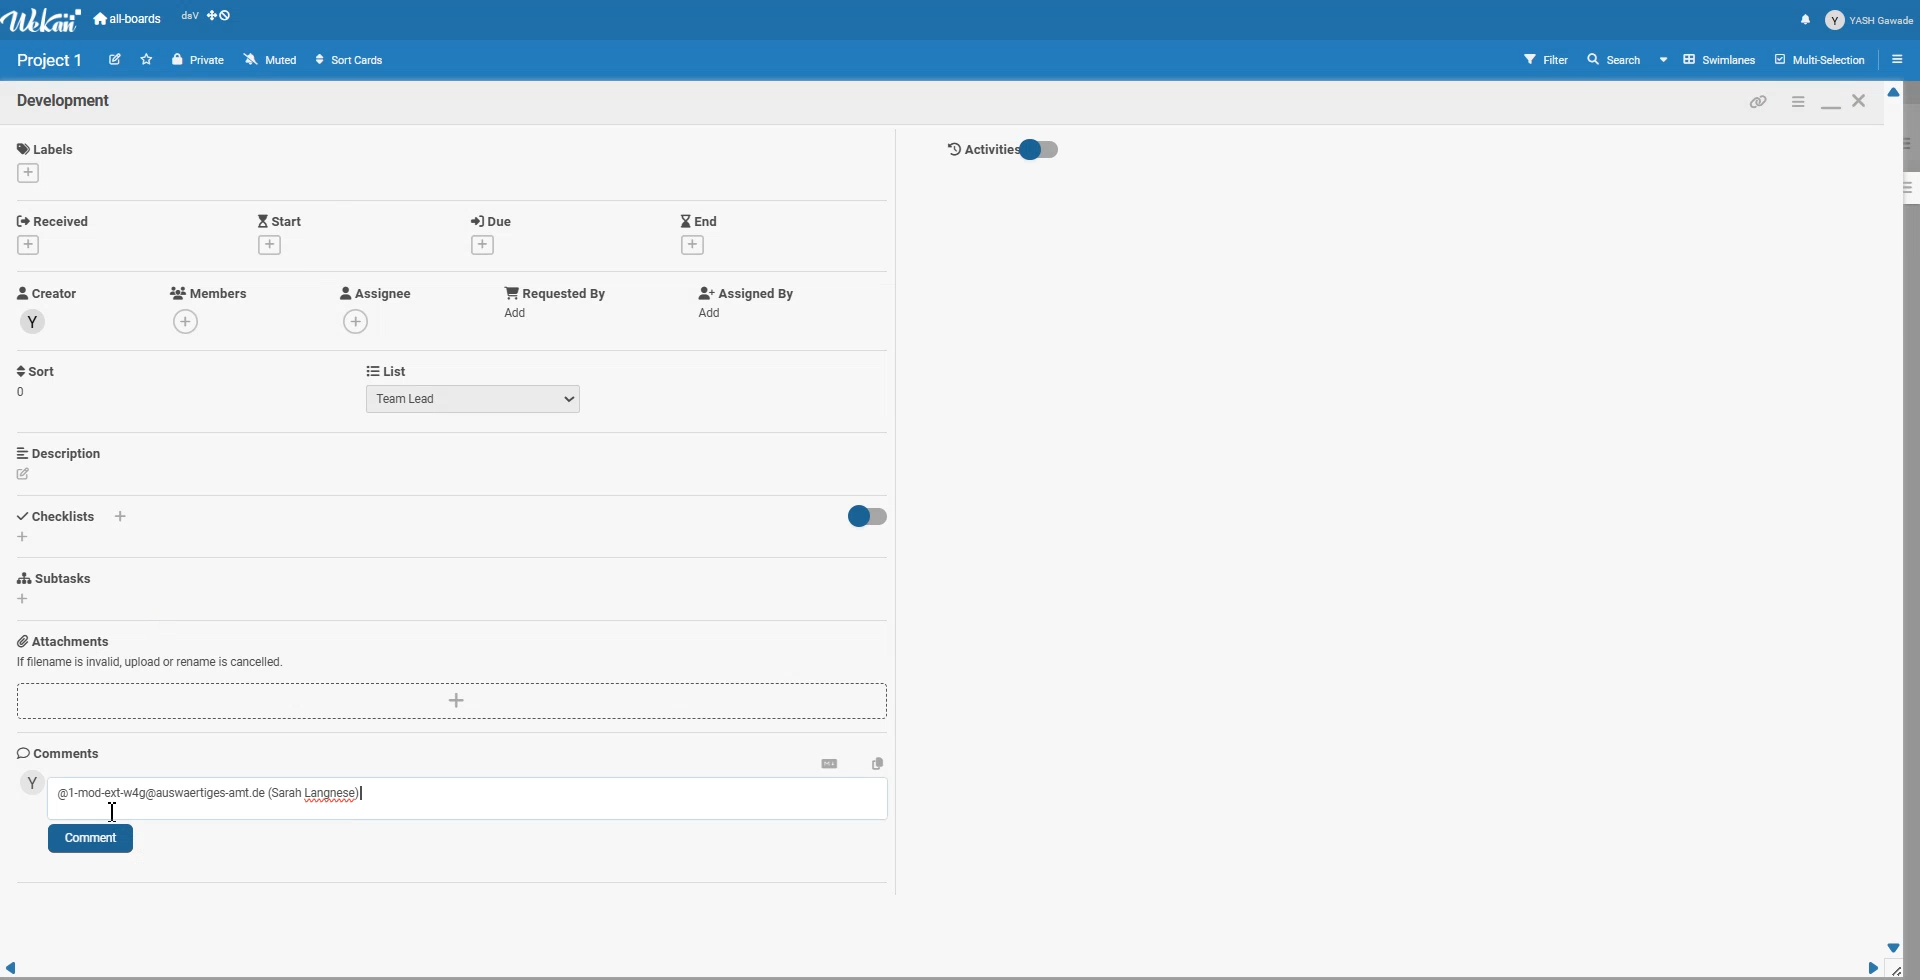 This screenshot has width=1920, height=980. What do you see at coordinates (1901, 58) in the screenshot?
I see `Open sidebar` at bounding box center [1901, 58].